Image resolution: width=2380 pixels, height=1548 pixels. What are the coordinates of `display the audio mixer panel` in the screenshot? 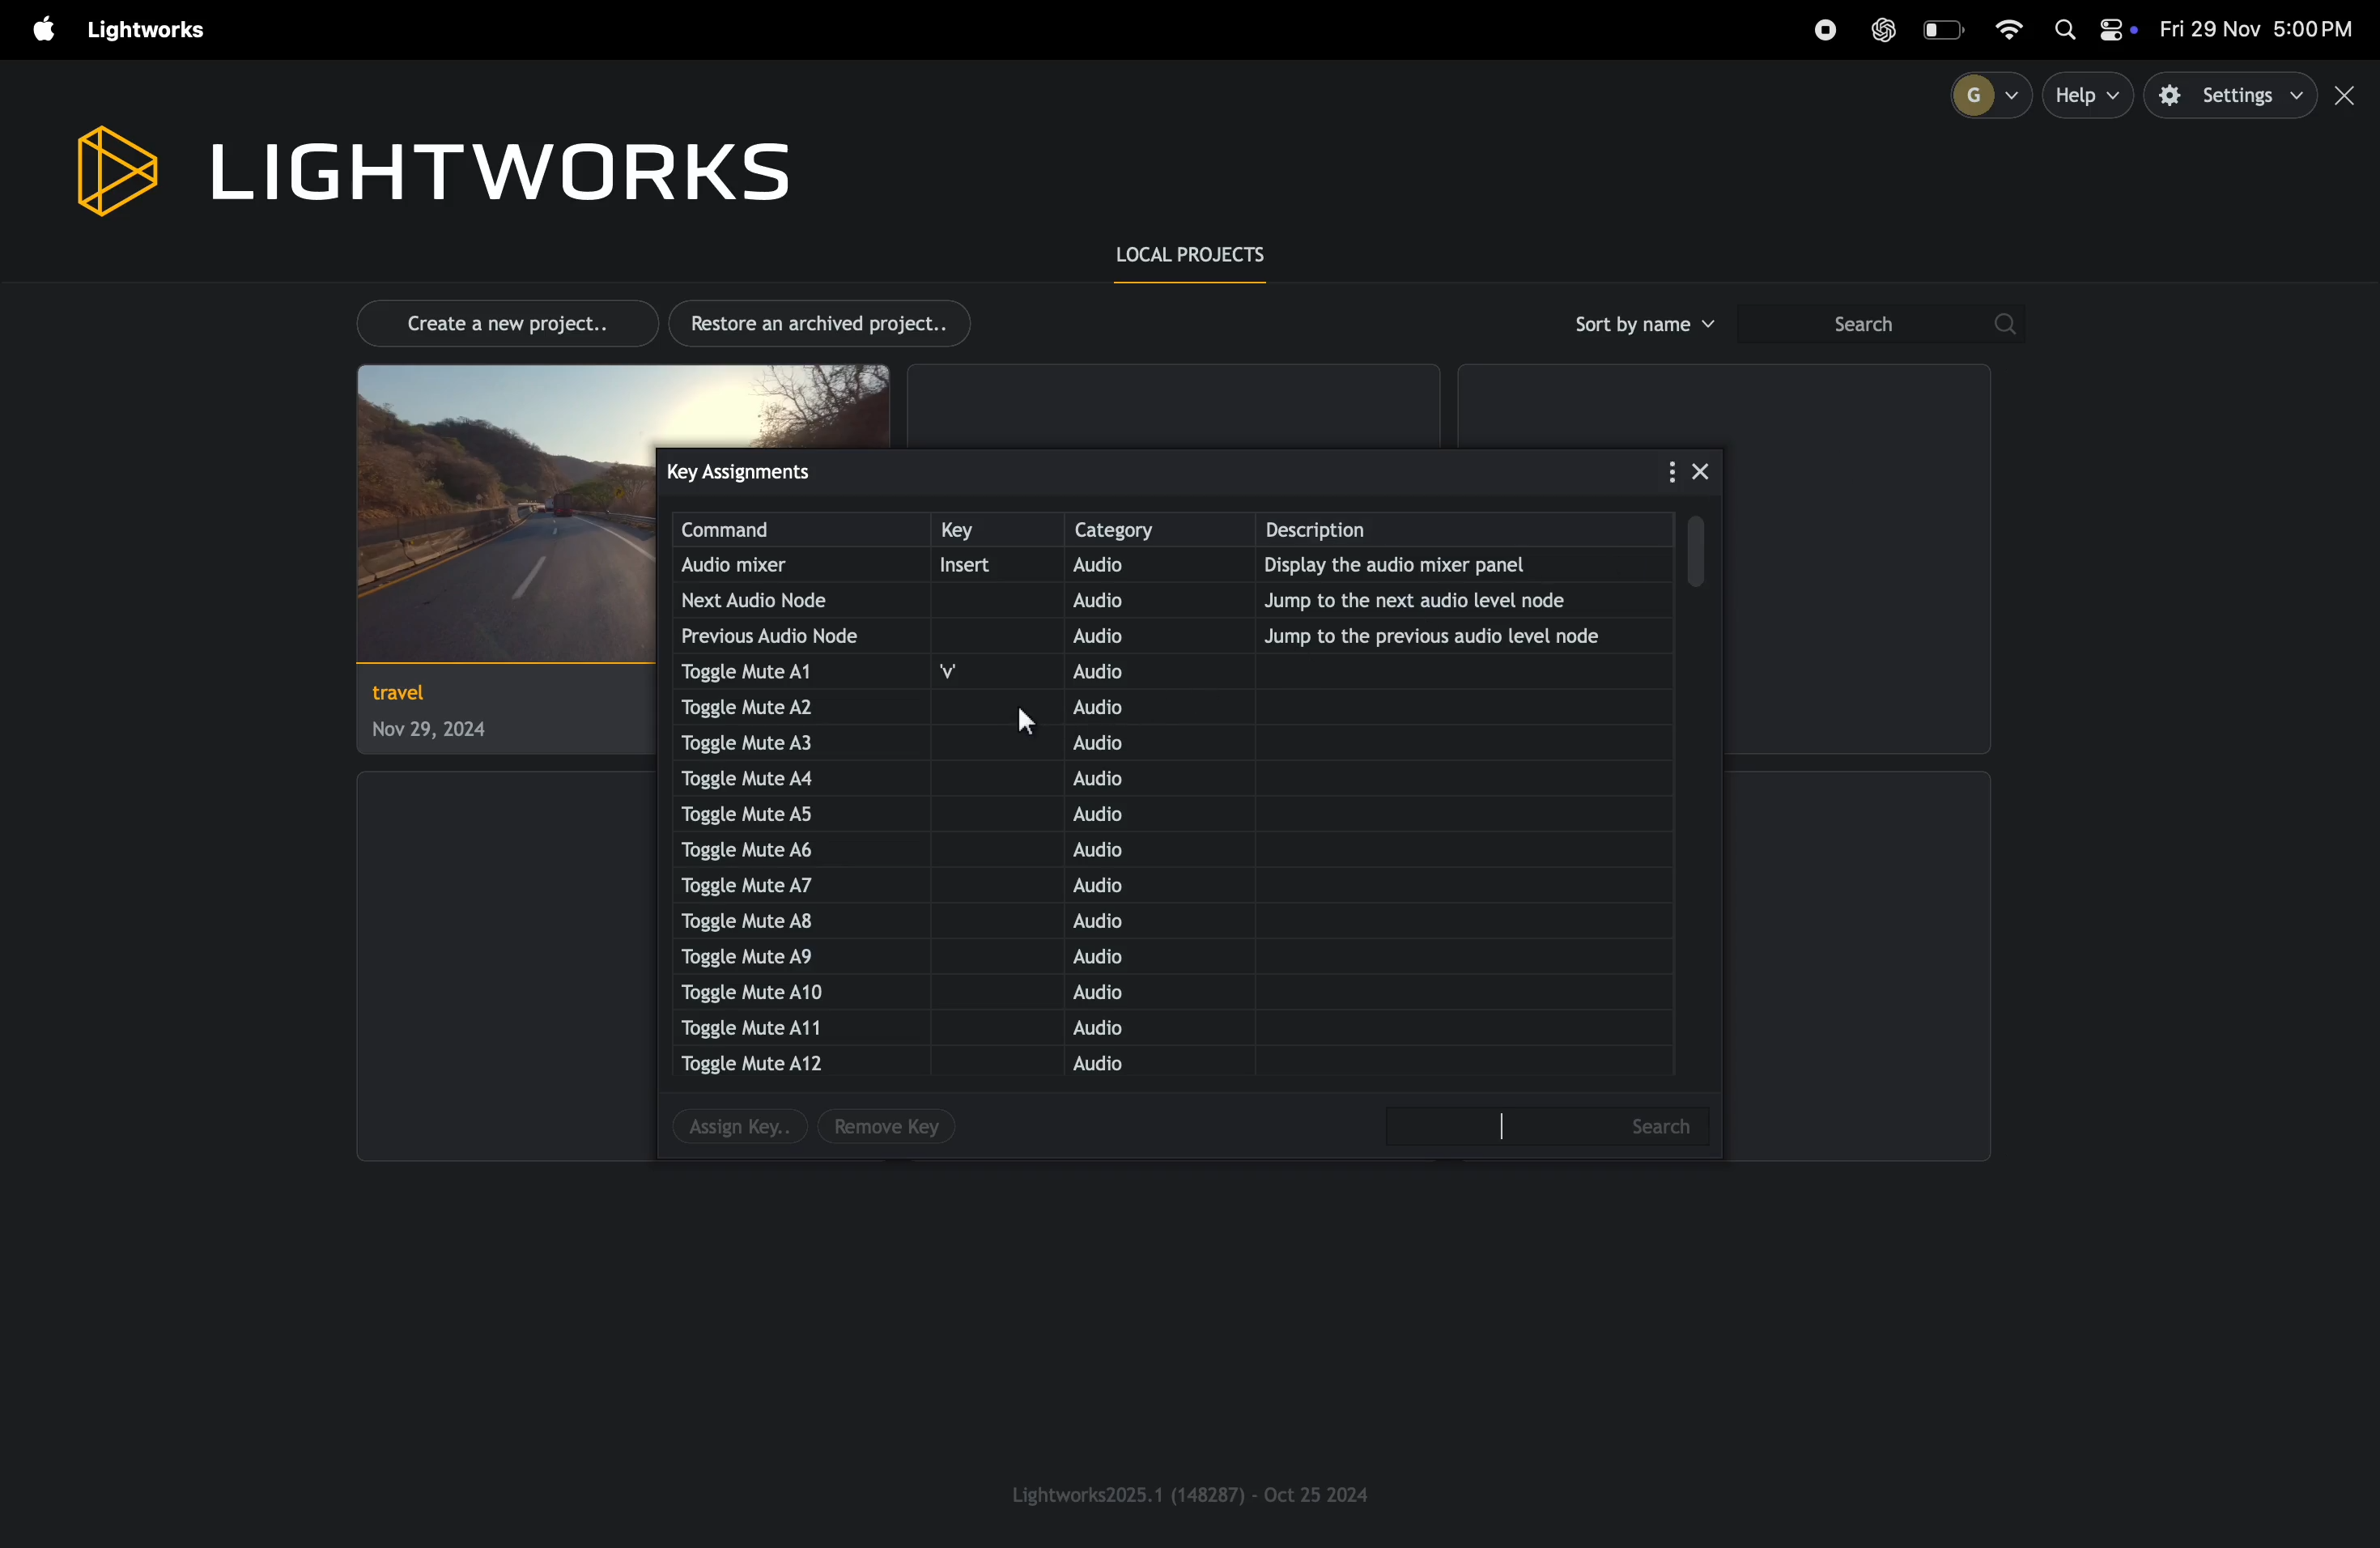 It's located at (1451, 568).